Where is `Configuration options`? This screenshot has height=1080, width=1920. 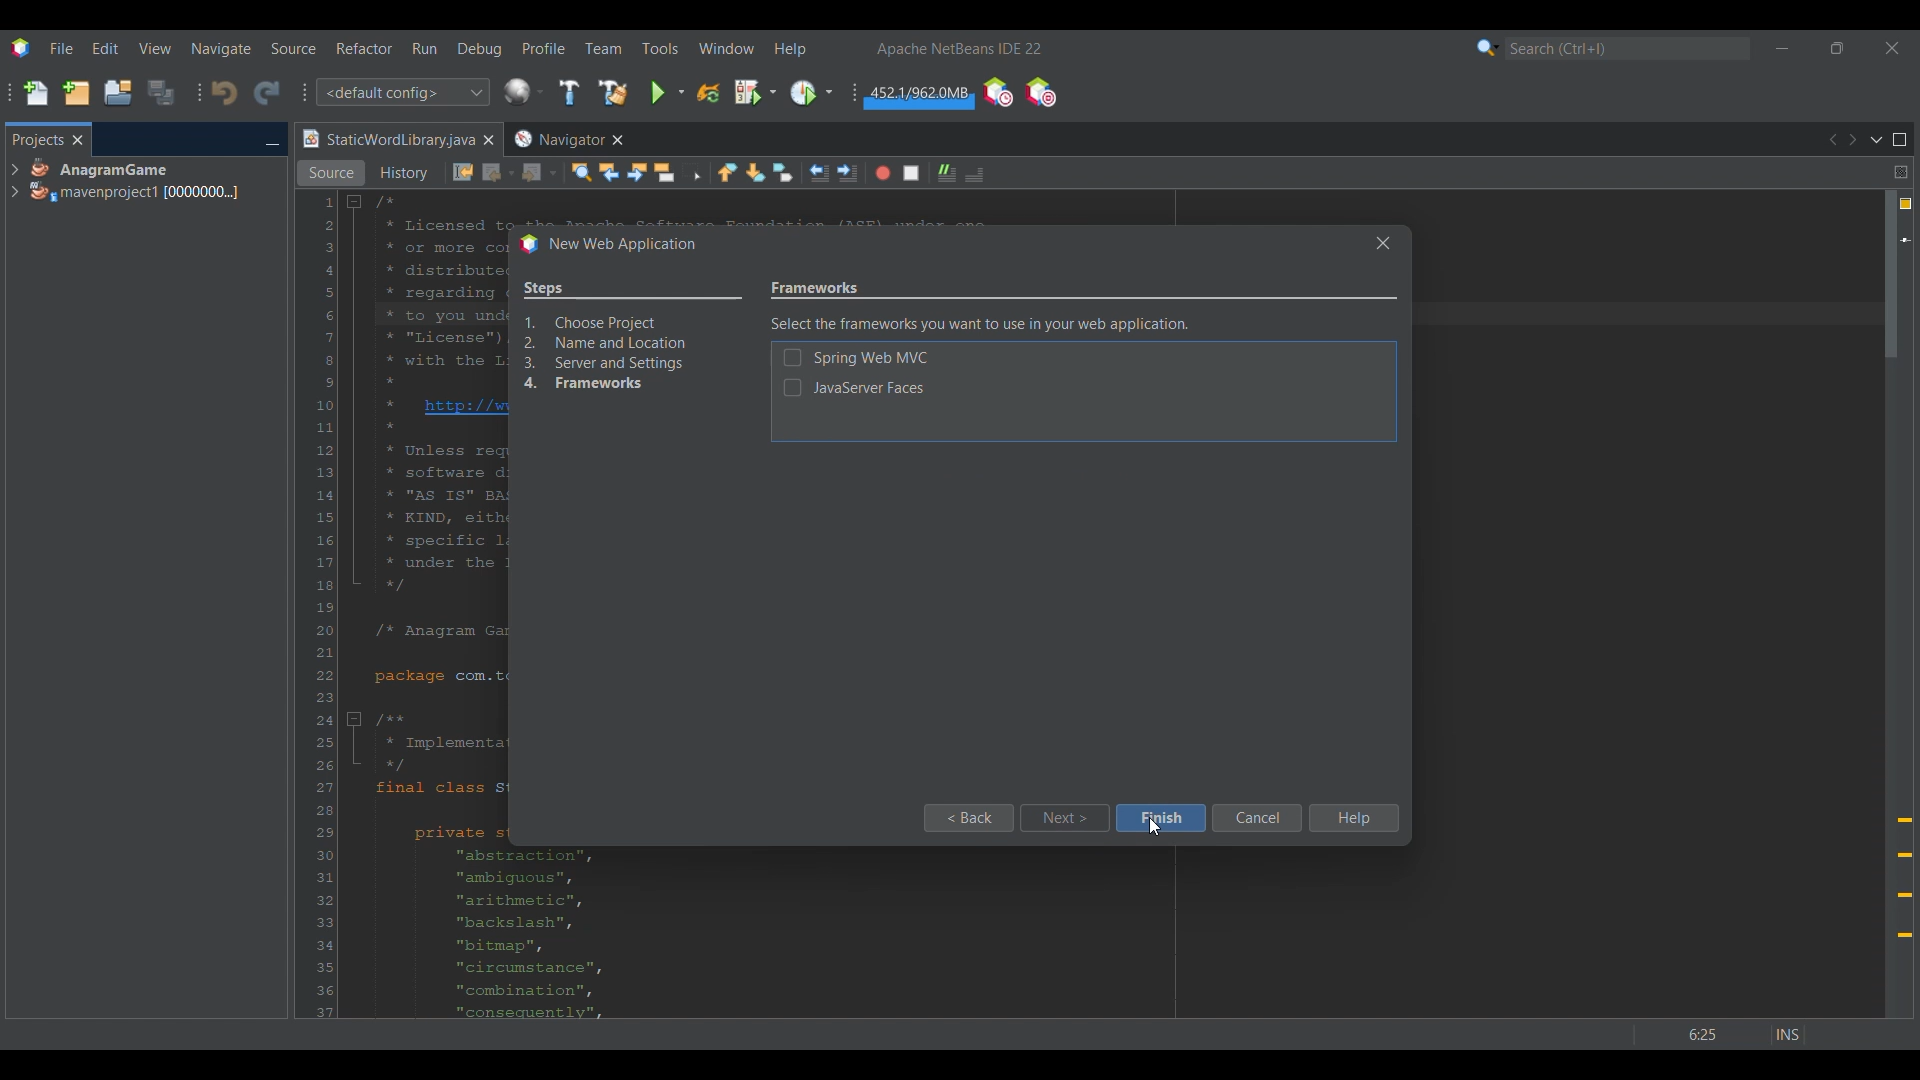 Configuration options is located at coordinates (402, 92).